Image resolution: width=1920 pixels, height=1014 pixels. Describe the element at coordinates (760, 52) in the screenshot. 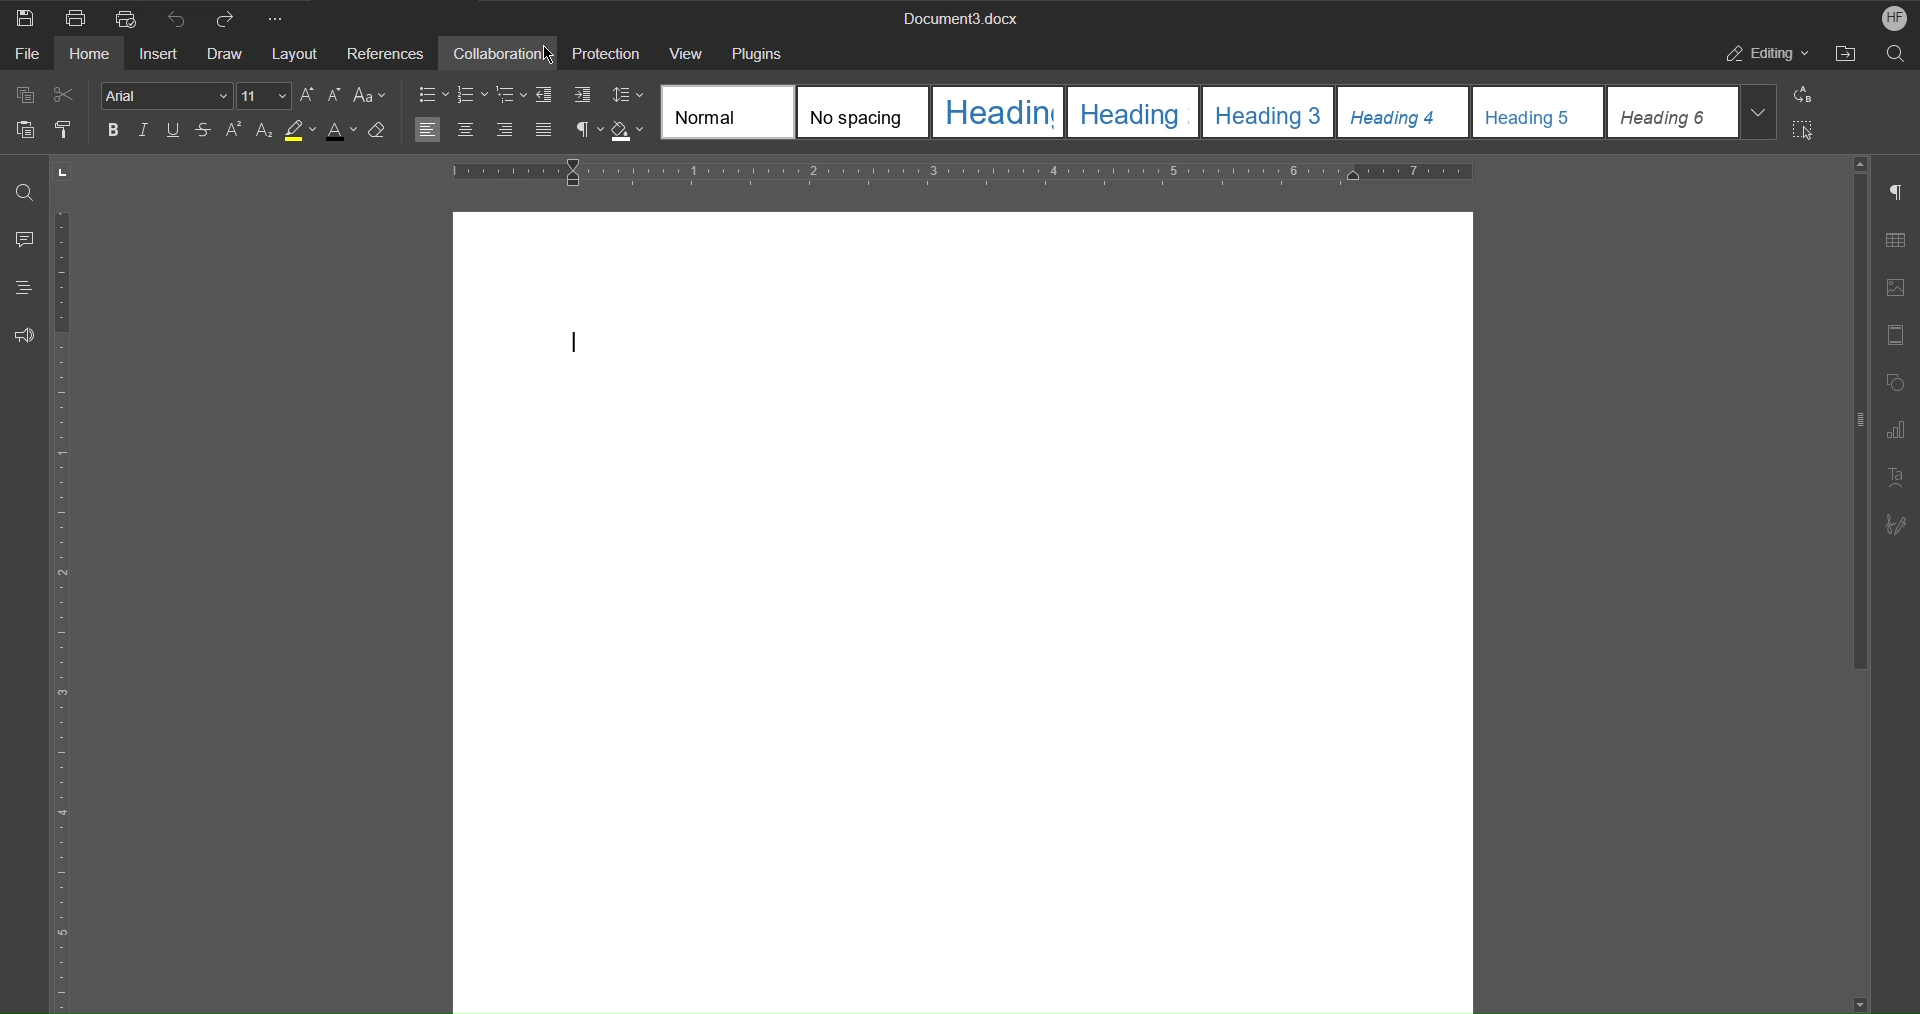

I see `Plugins` at that location.